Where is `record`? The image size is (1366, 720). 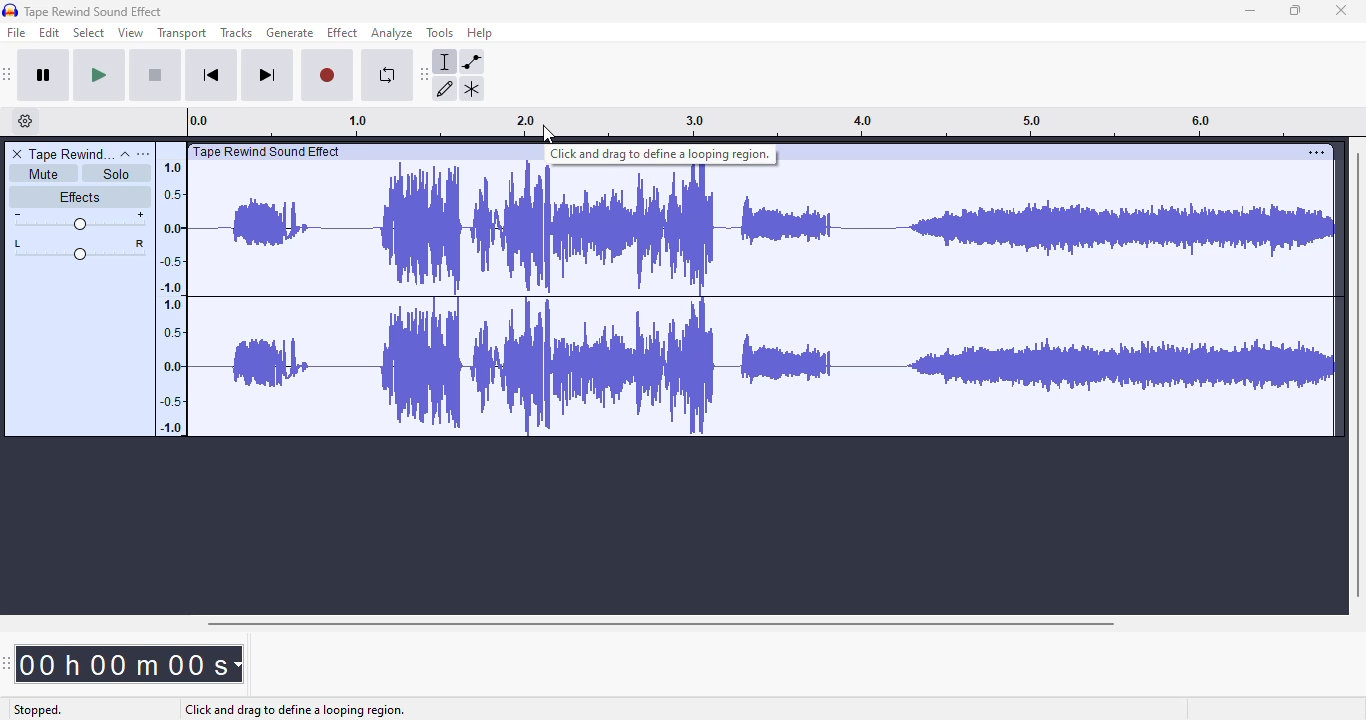 record is located at coordinates (328, 73).